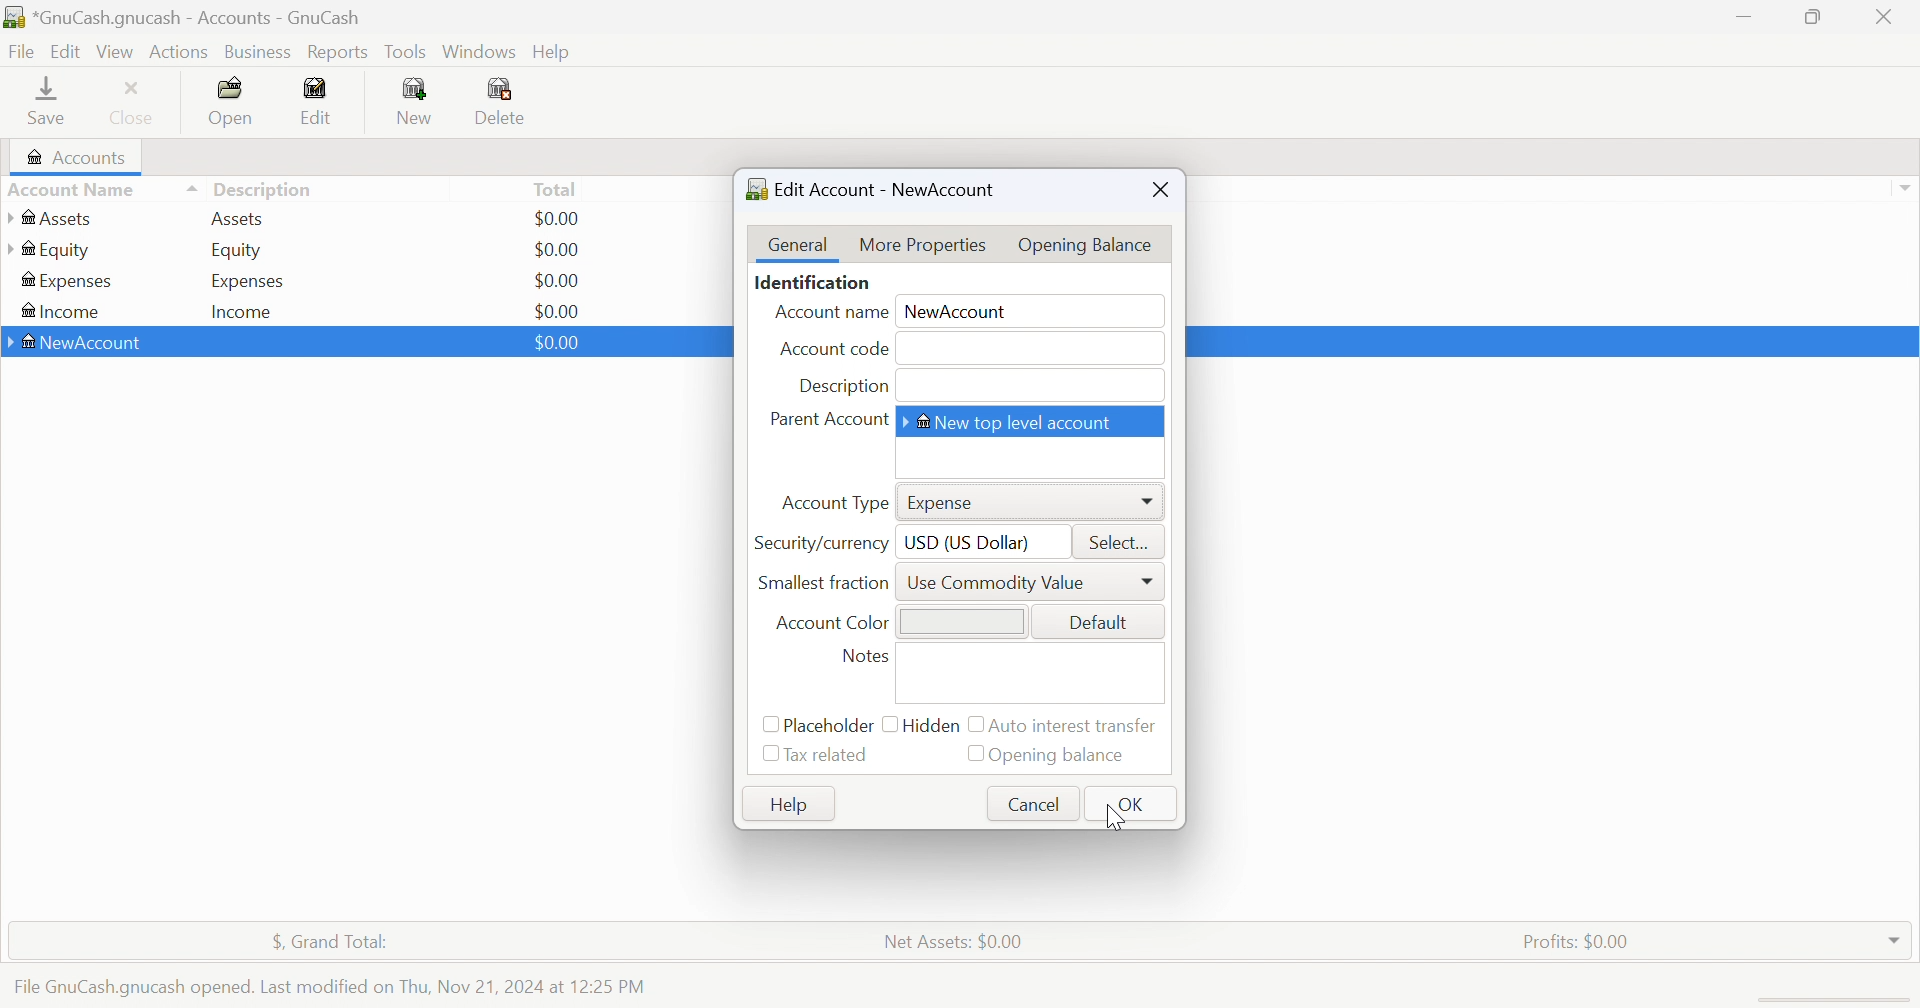 The image size is (1920, 1008). What do you see at coordinates (22, 53) in the screenshot?
I see `File` at bounding box center [22, 53].